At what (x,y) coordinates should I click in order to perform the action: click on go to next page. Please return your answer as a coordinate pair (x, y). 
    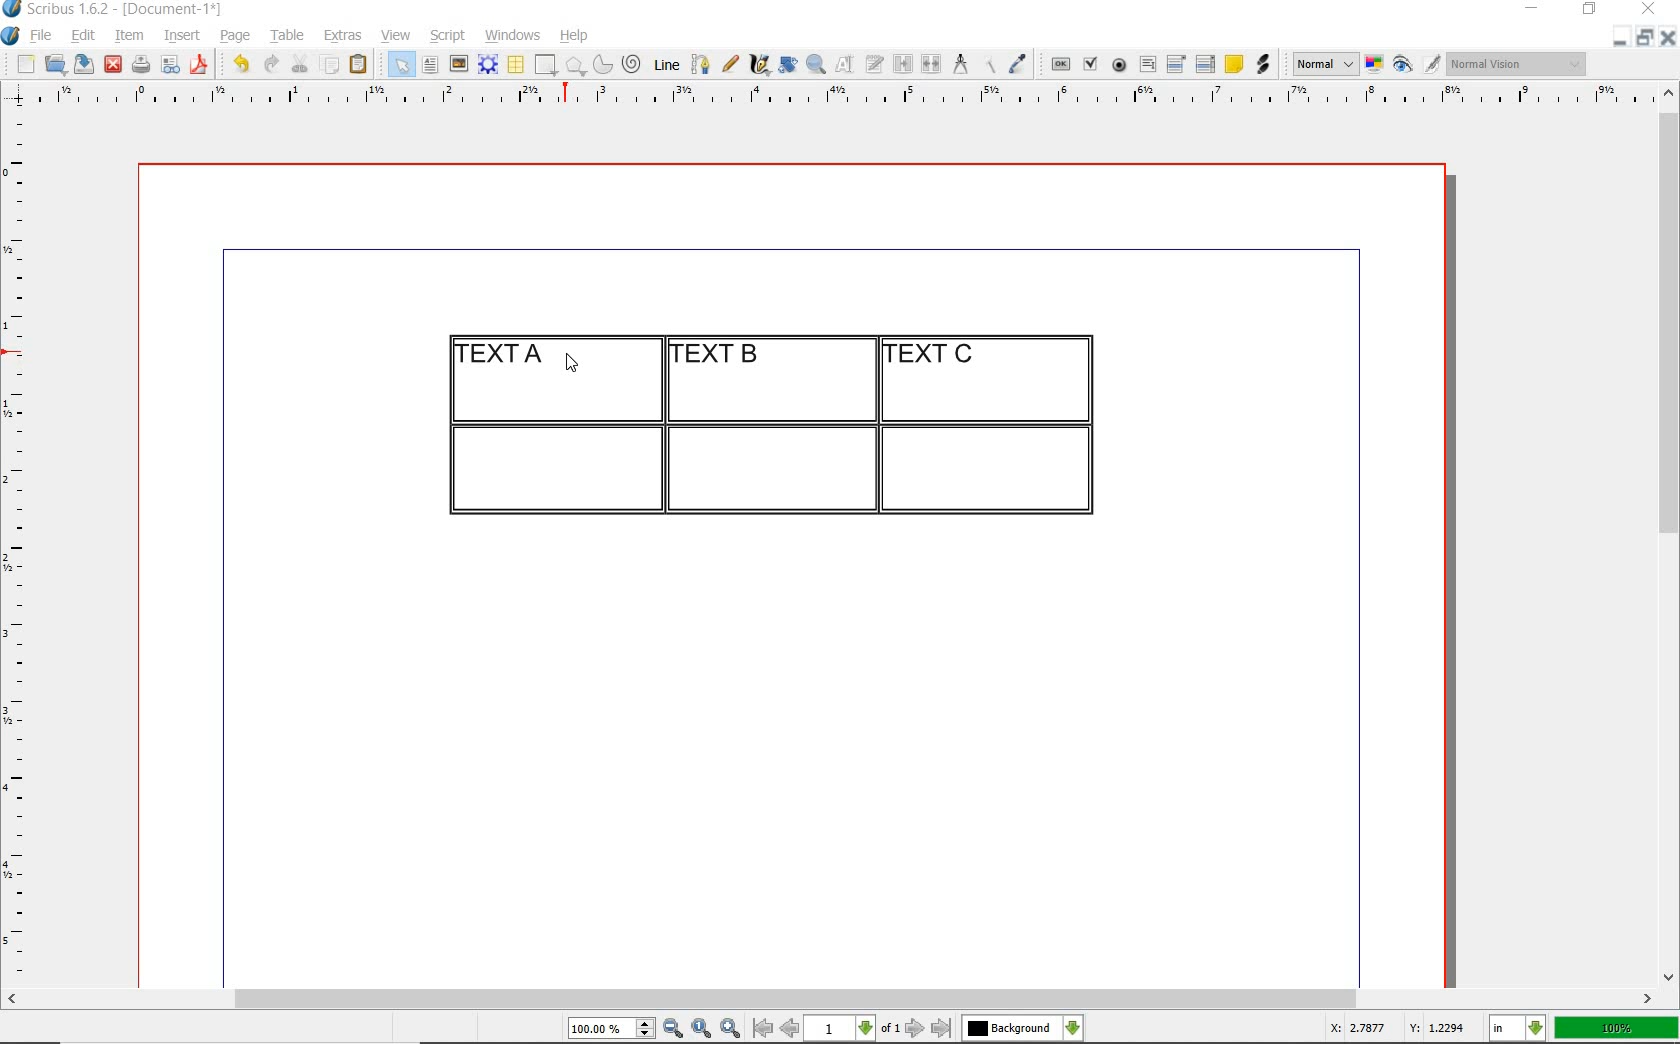
    Looking at the image, I should click on (915, 1029).